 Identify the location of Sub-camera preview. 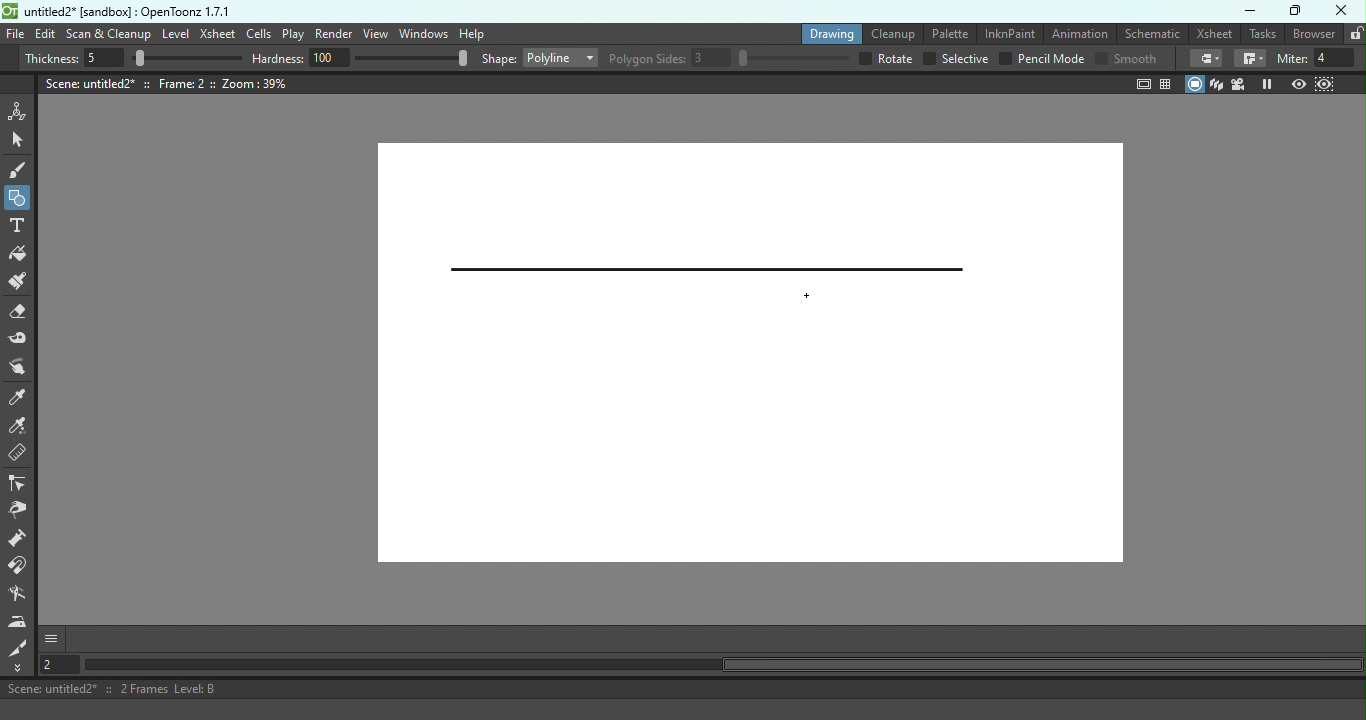
(1323, 83).